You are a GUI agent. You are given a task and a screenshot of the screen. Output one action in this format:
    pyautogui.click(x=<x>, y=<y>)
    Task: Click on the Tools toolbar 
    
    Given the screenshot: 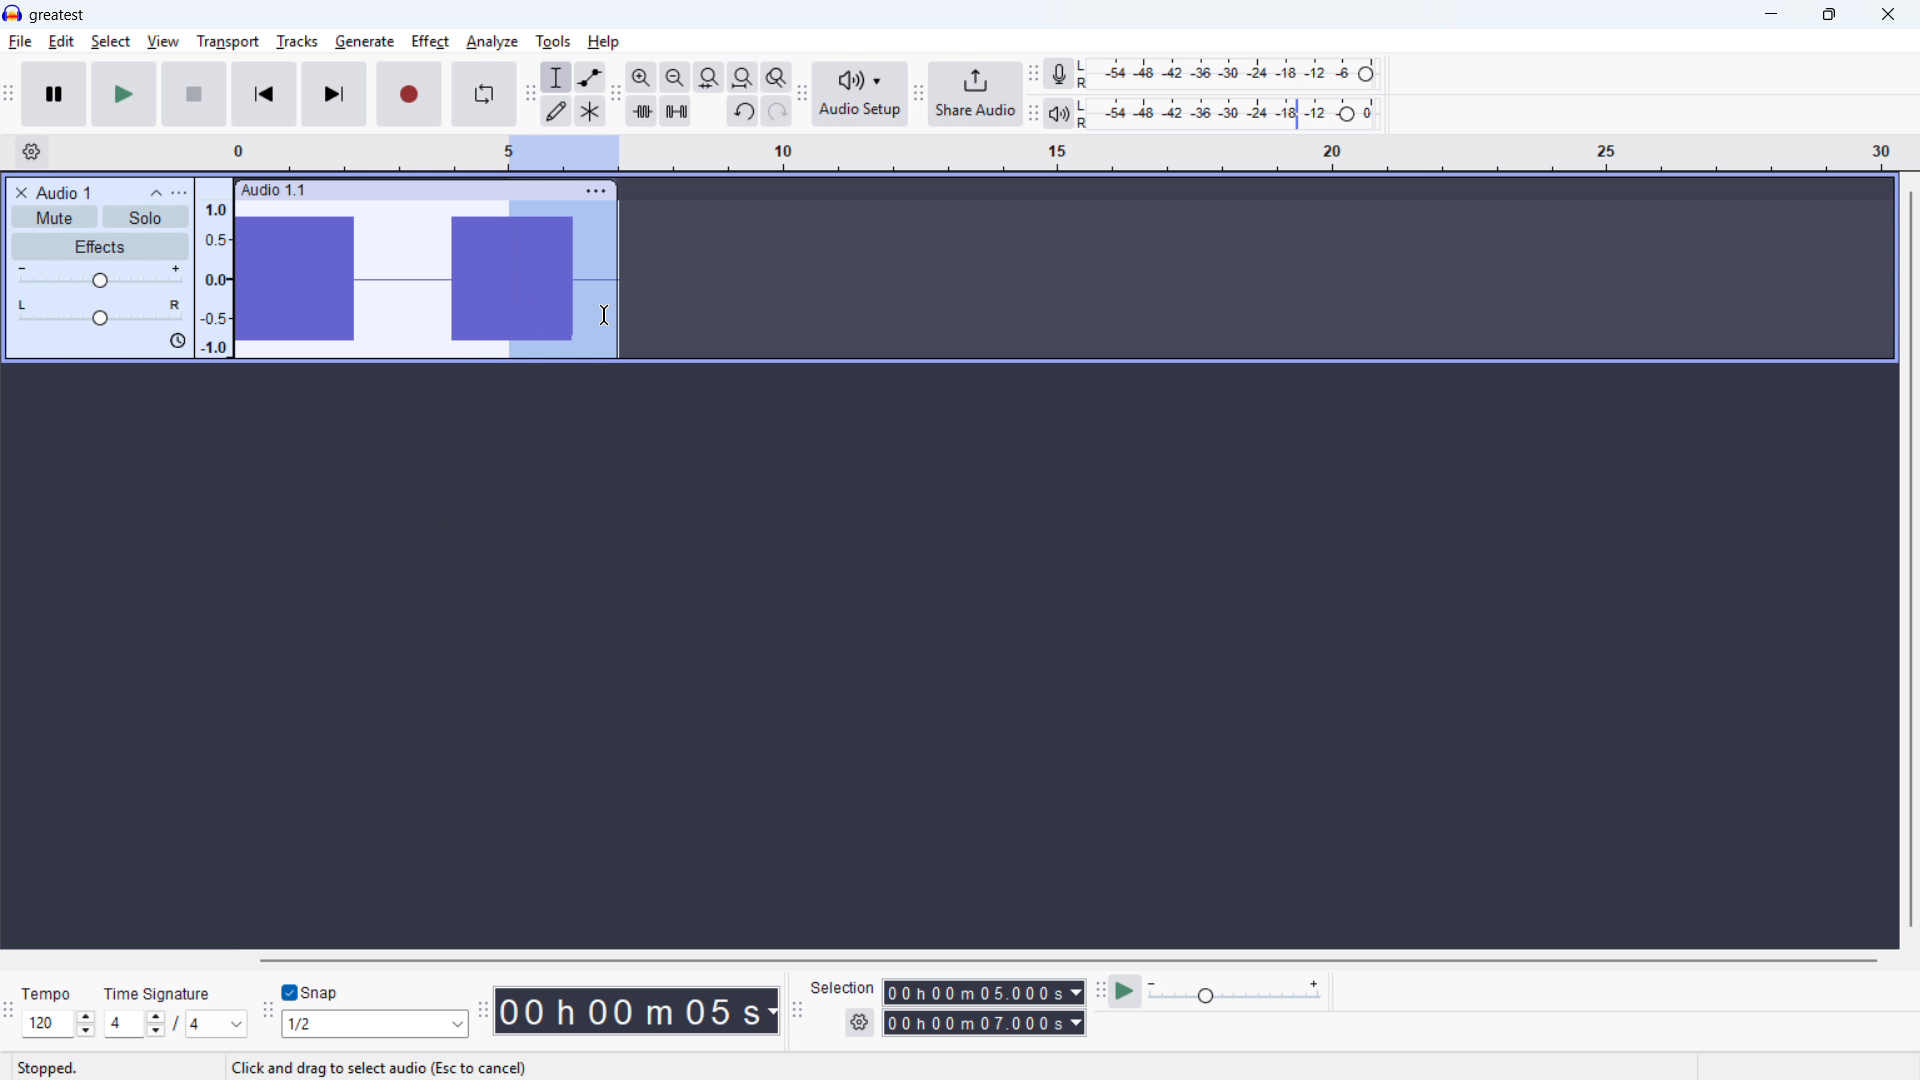 What is the action you would take?
    pyautogui.click(x=531, y=93)
    